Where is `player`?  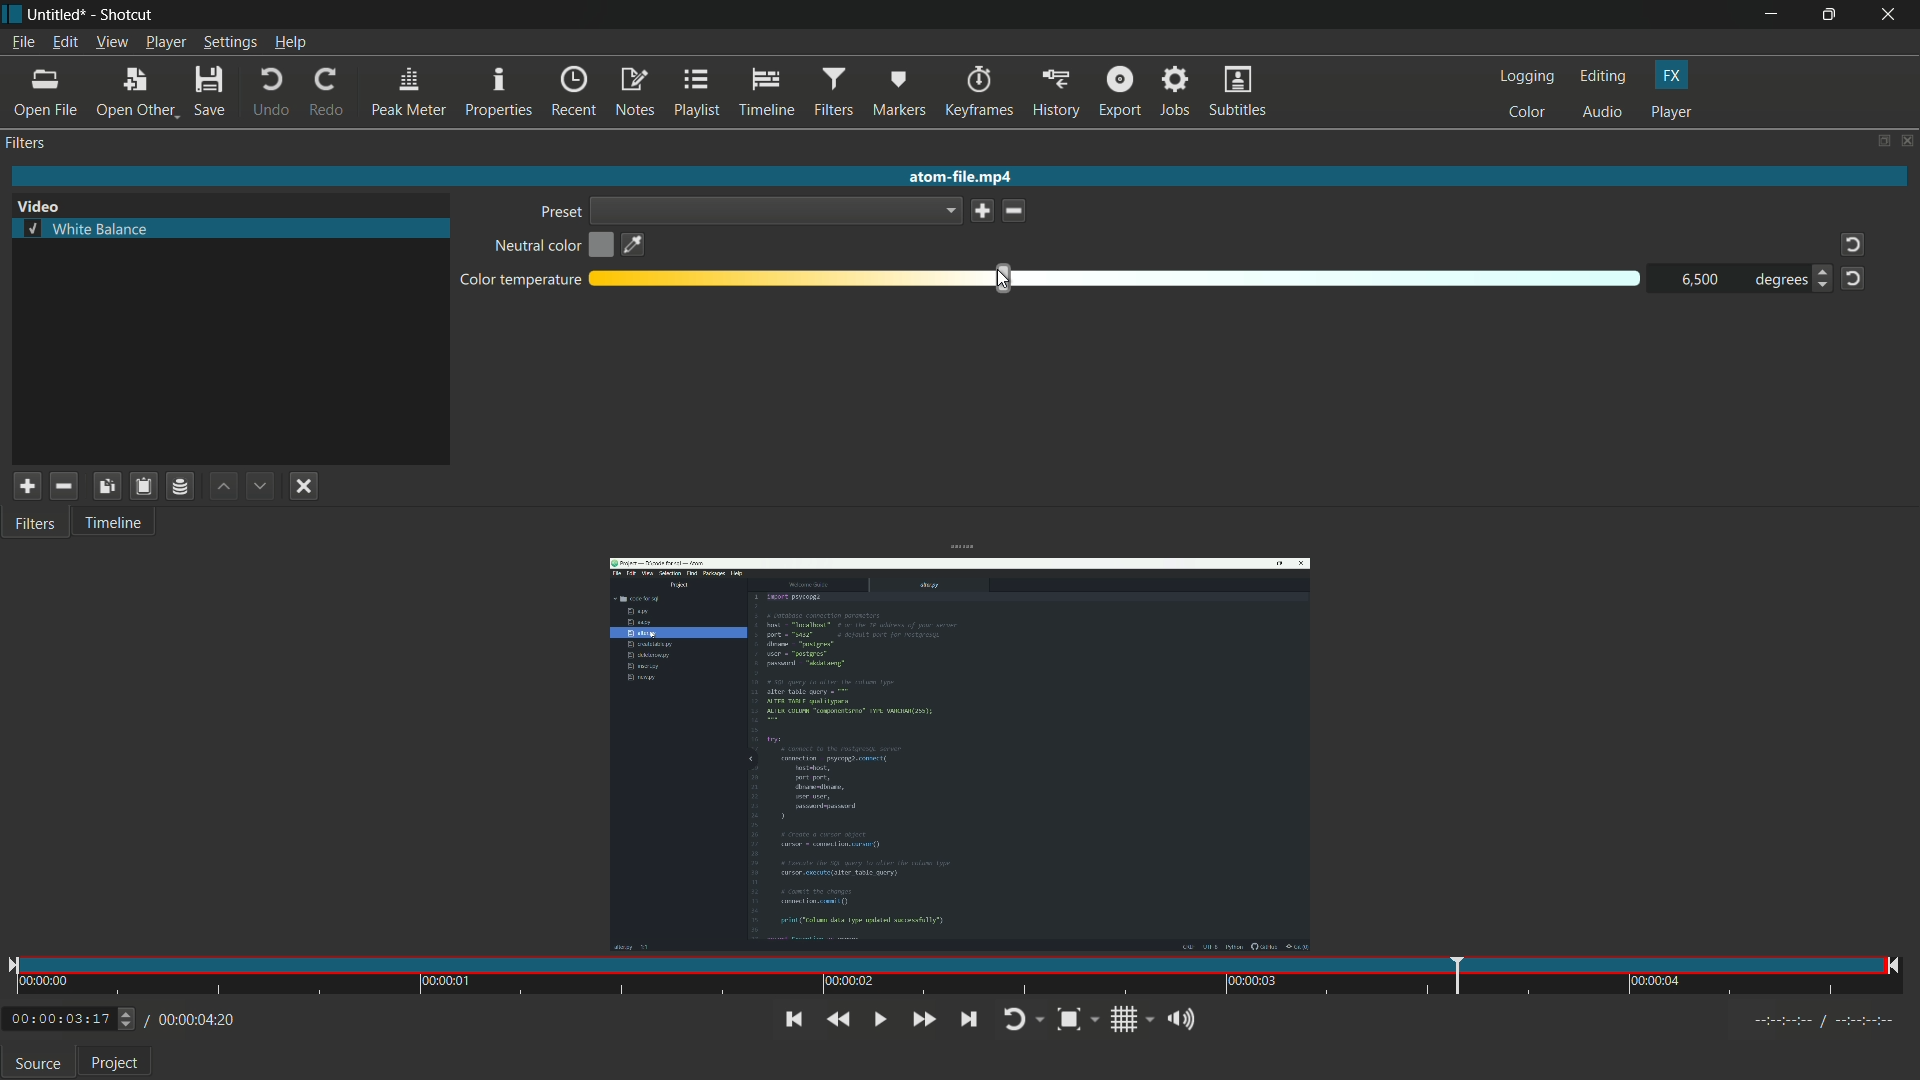
player is located at coordinates (1672, 113).